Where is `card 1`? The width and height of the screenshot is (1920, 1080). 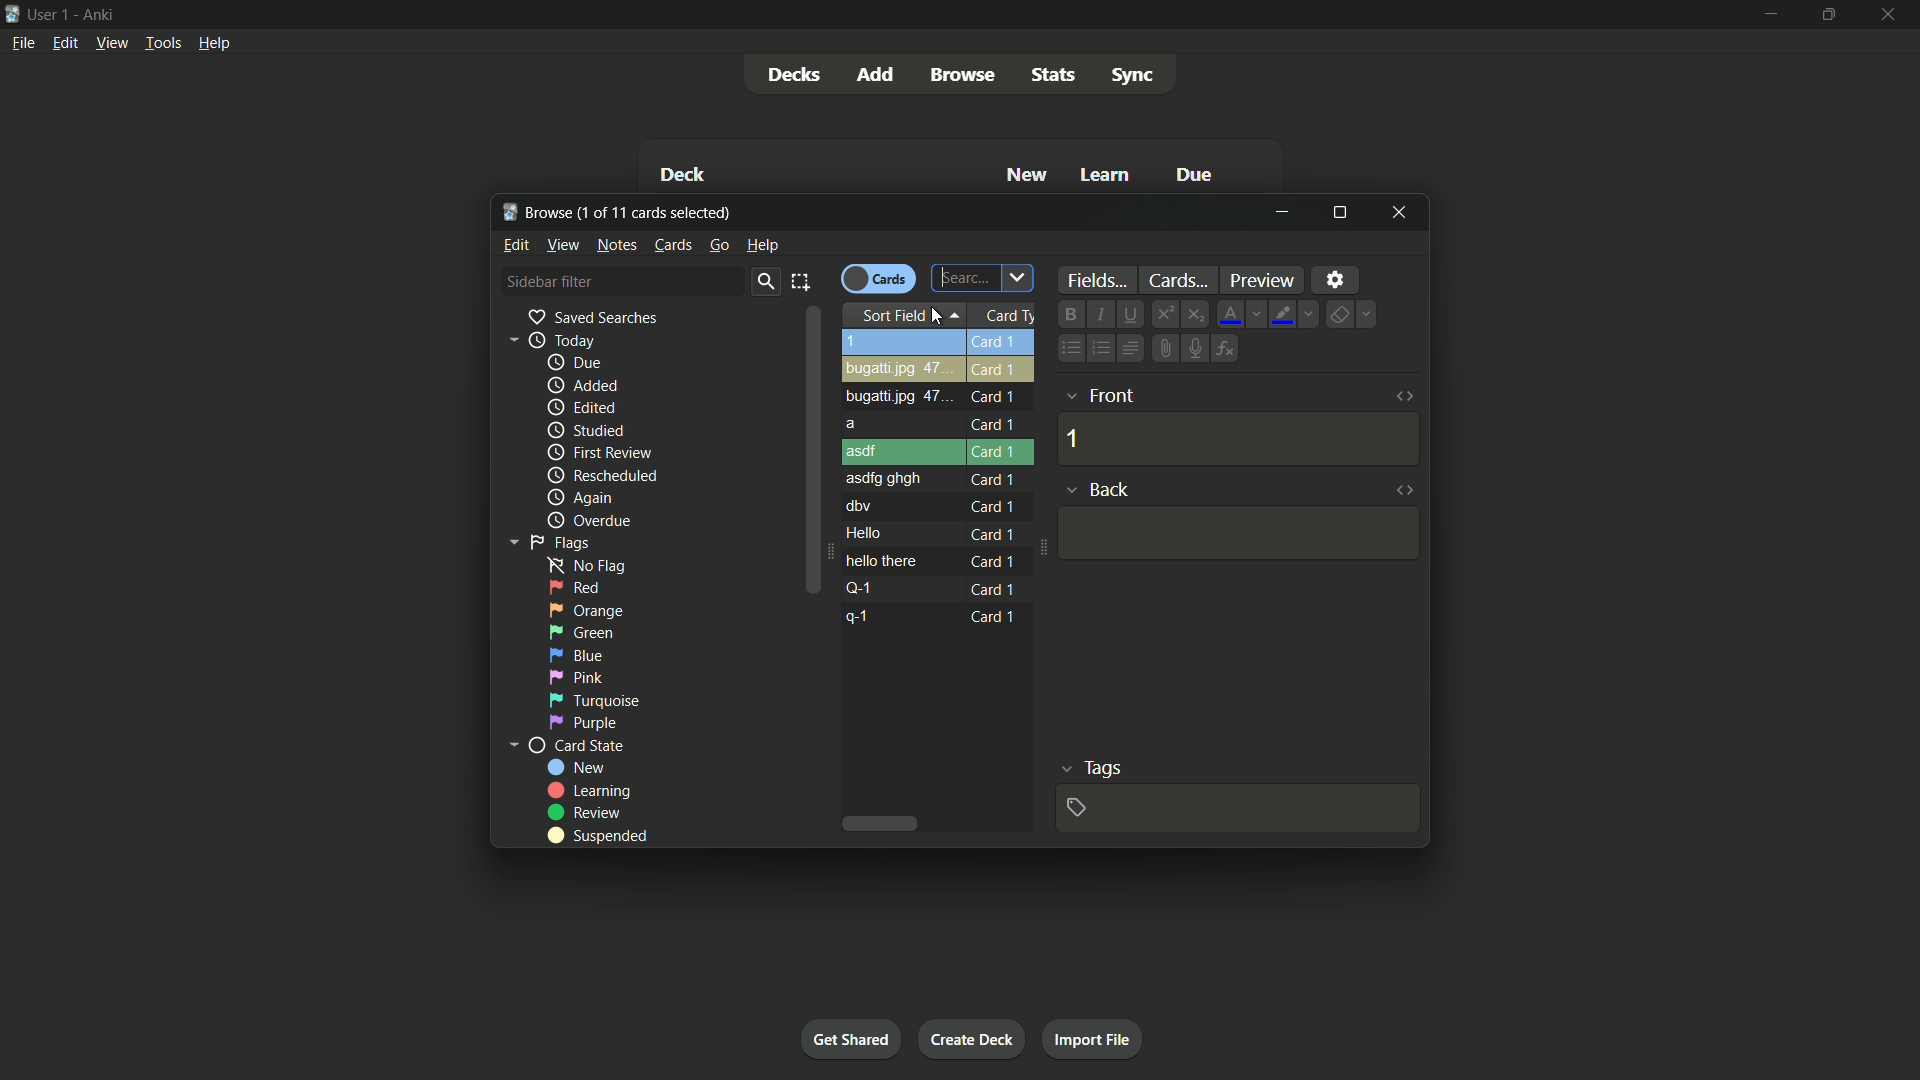 card 1 is located at coordinates (993, 478).